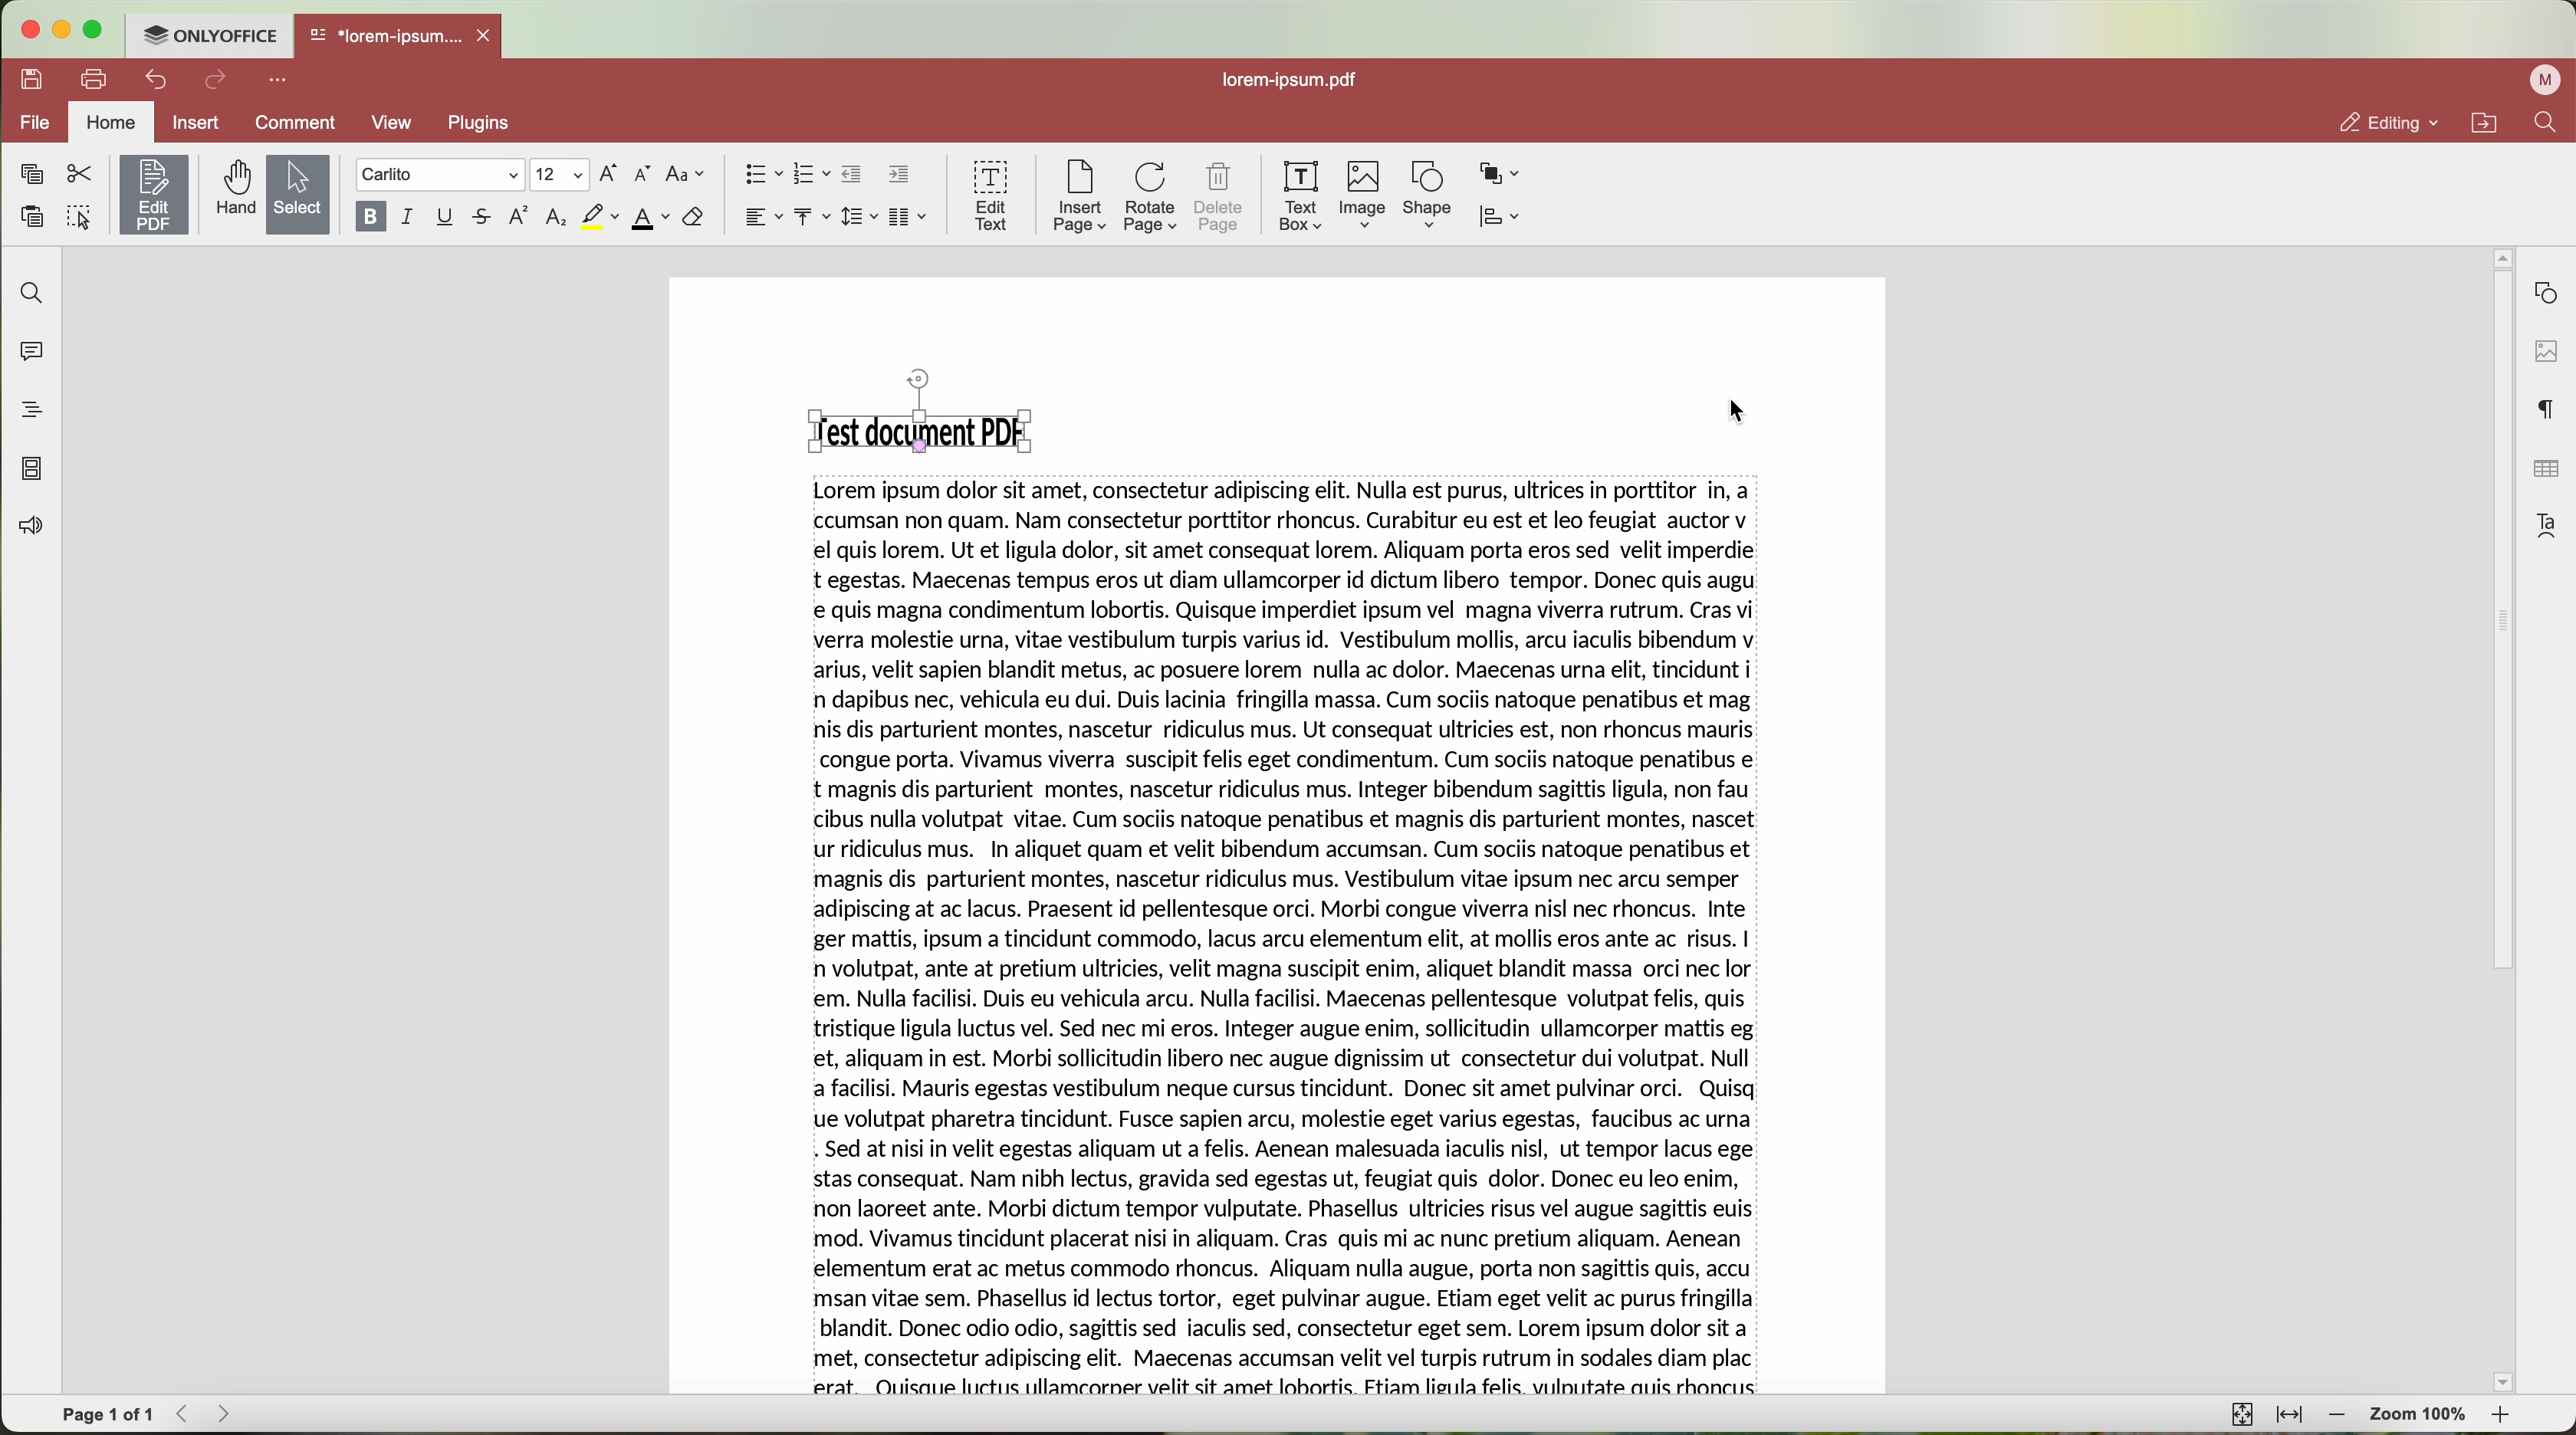 The width and height of the screenshot is (2576, 1435). Describe the element at coordinates (814, 217) in the screenshot. I see `vertical align` at that location.